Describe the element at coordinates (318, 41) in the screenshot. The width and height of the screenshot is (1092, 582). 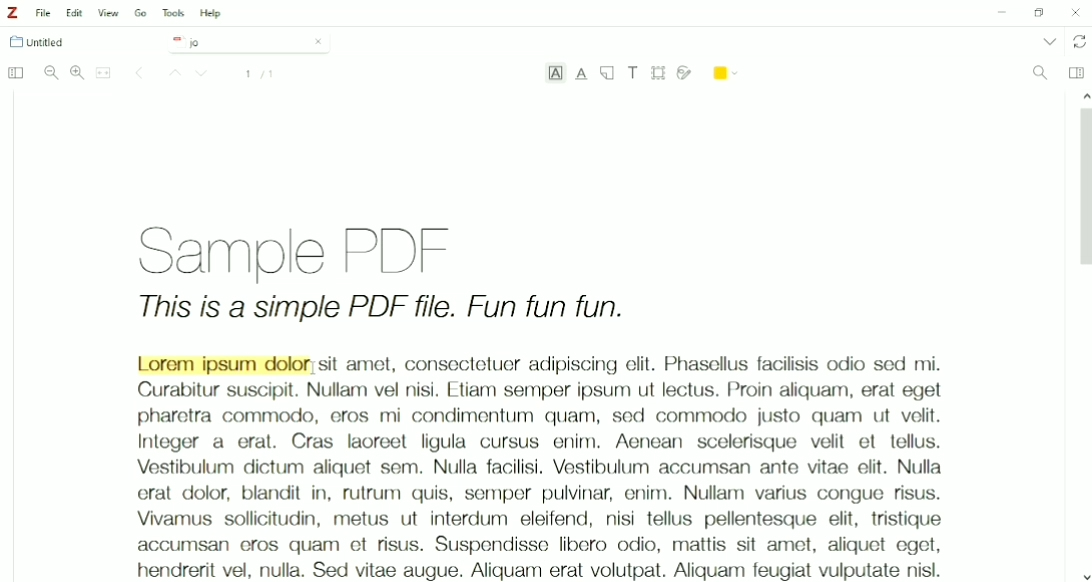
I see `Close` at that location.